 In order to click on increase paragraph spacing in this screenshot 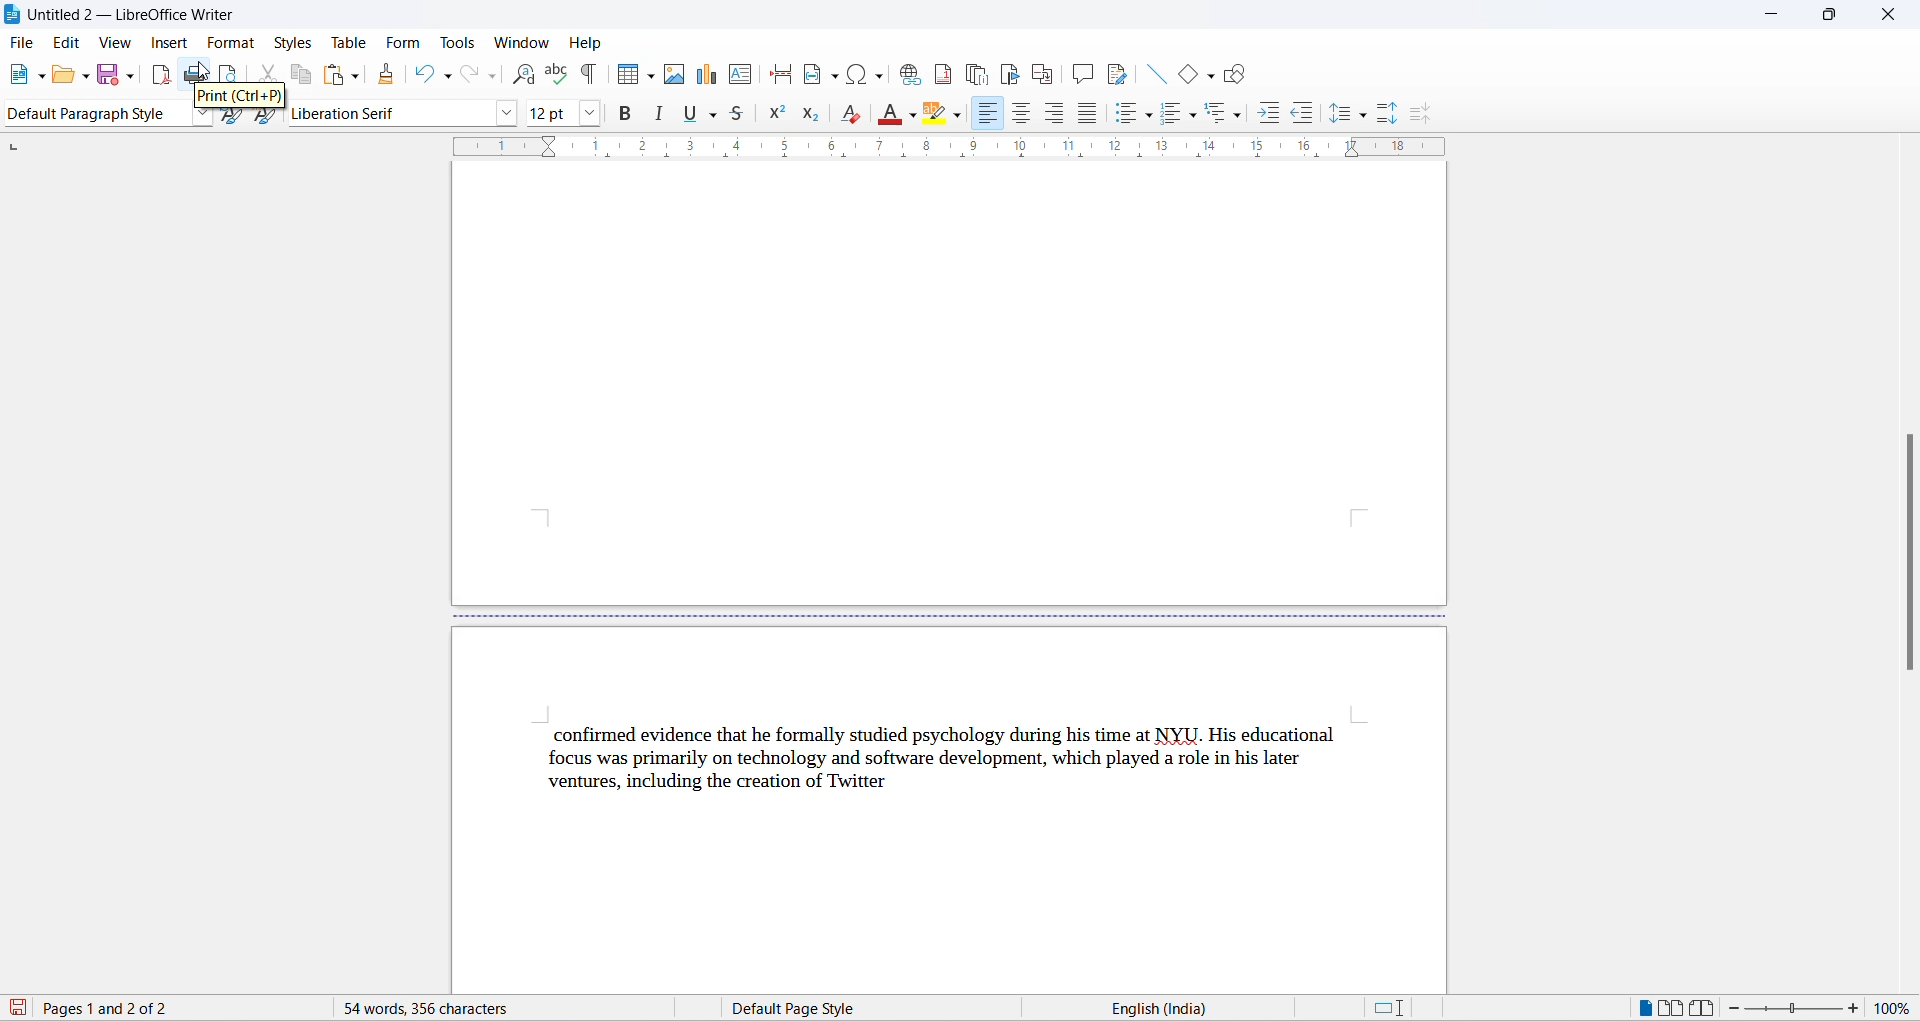, I will do `click(1386, 113)`.